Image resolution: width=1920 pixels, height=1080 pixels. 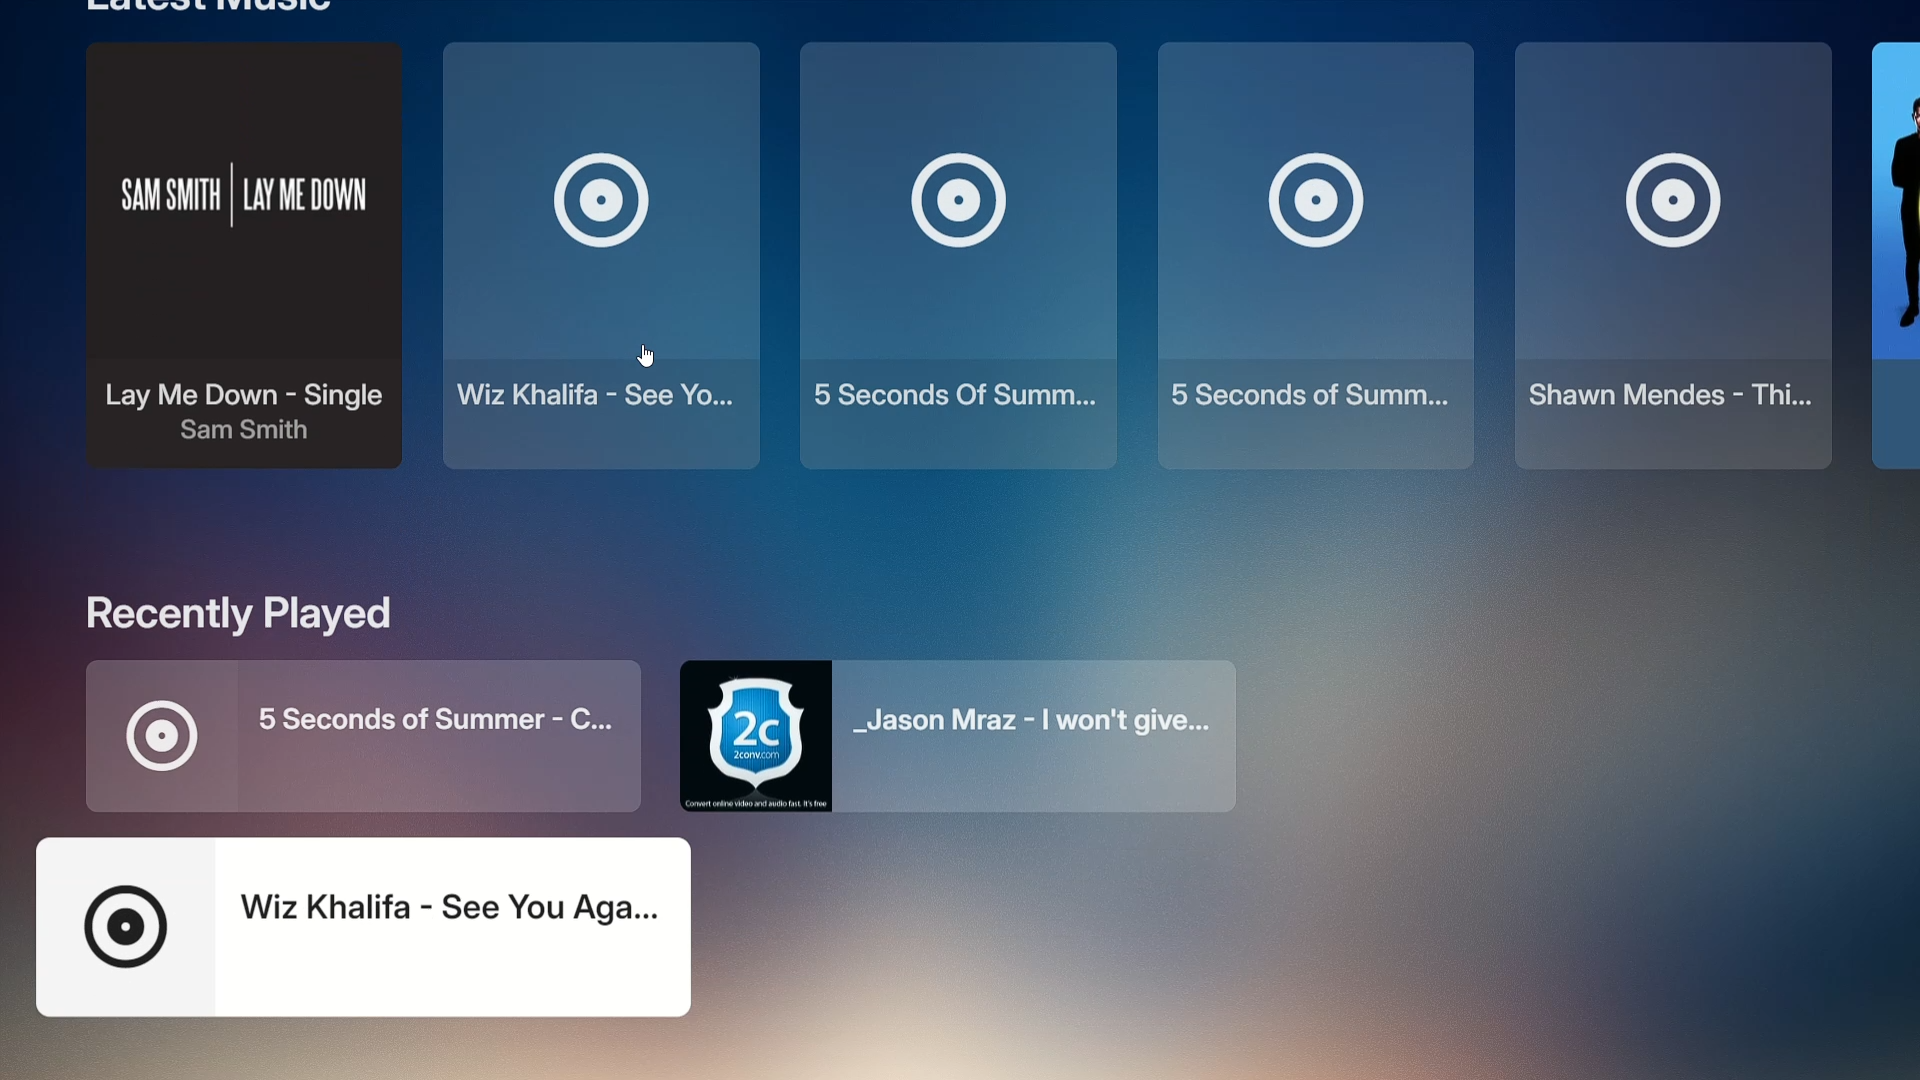 I want to click on Poster, so click(x=1888, y=252).